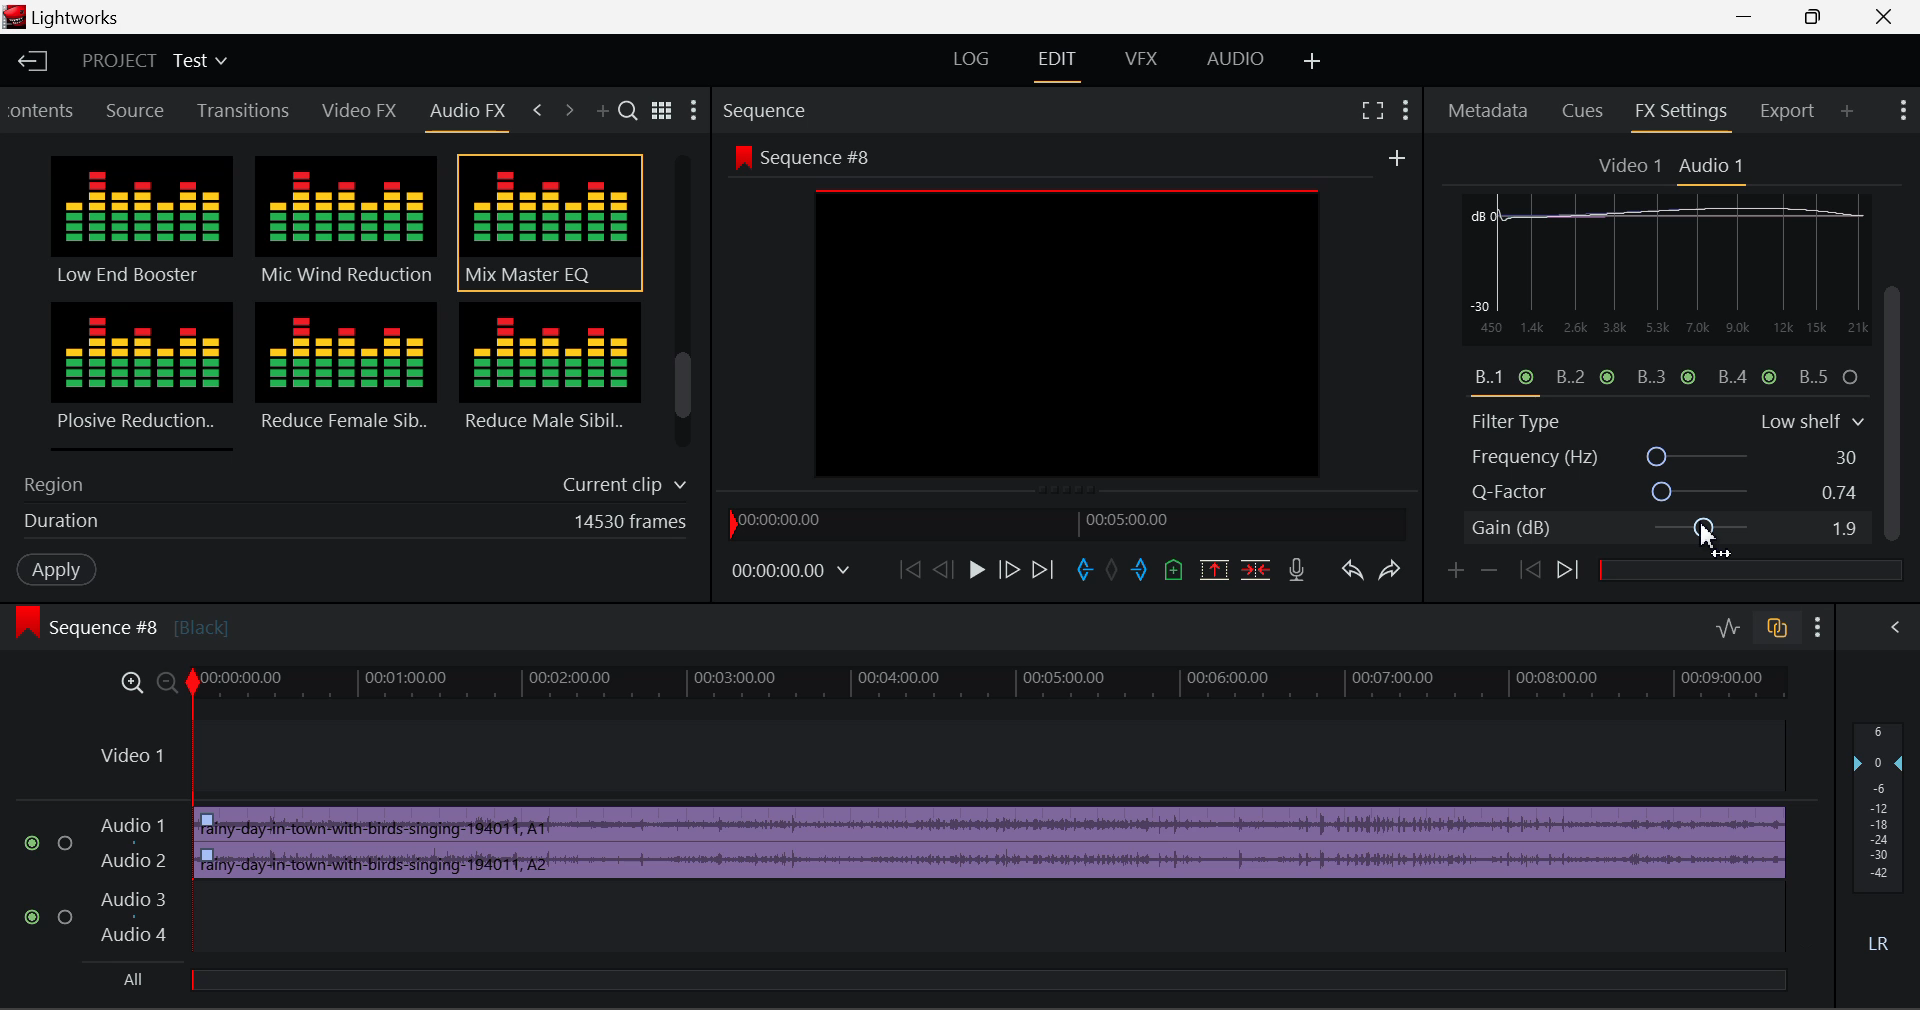 This screenshot has height=1010, width=1920. What do you see at coordinates (908, 571) in the screenshot?
I see `To Start` at bounding box center [908, 571].